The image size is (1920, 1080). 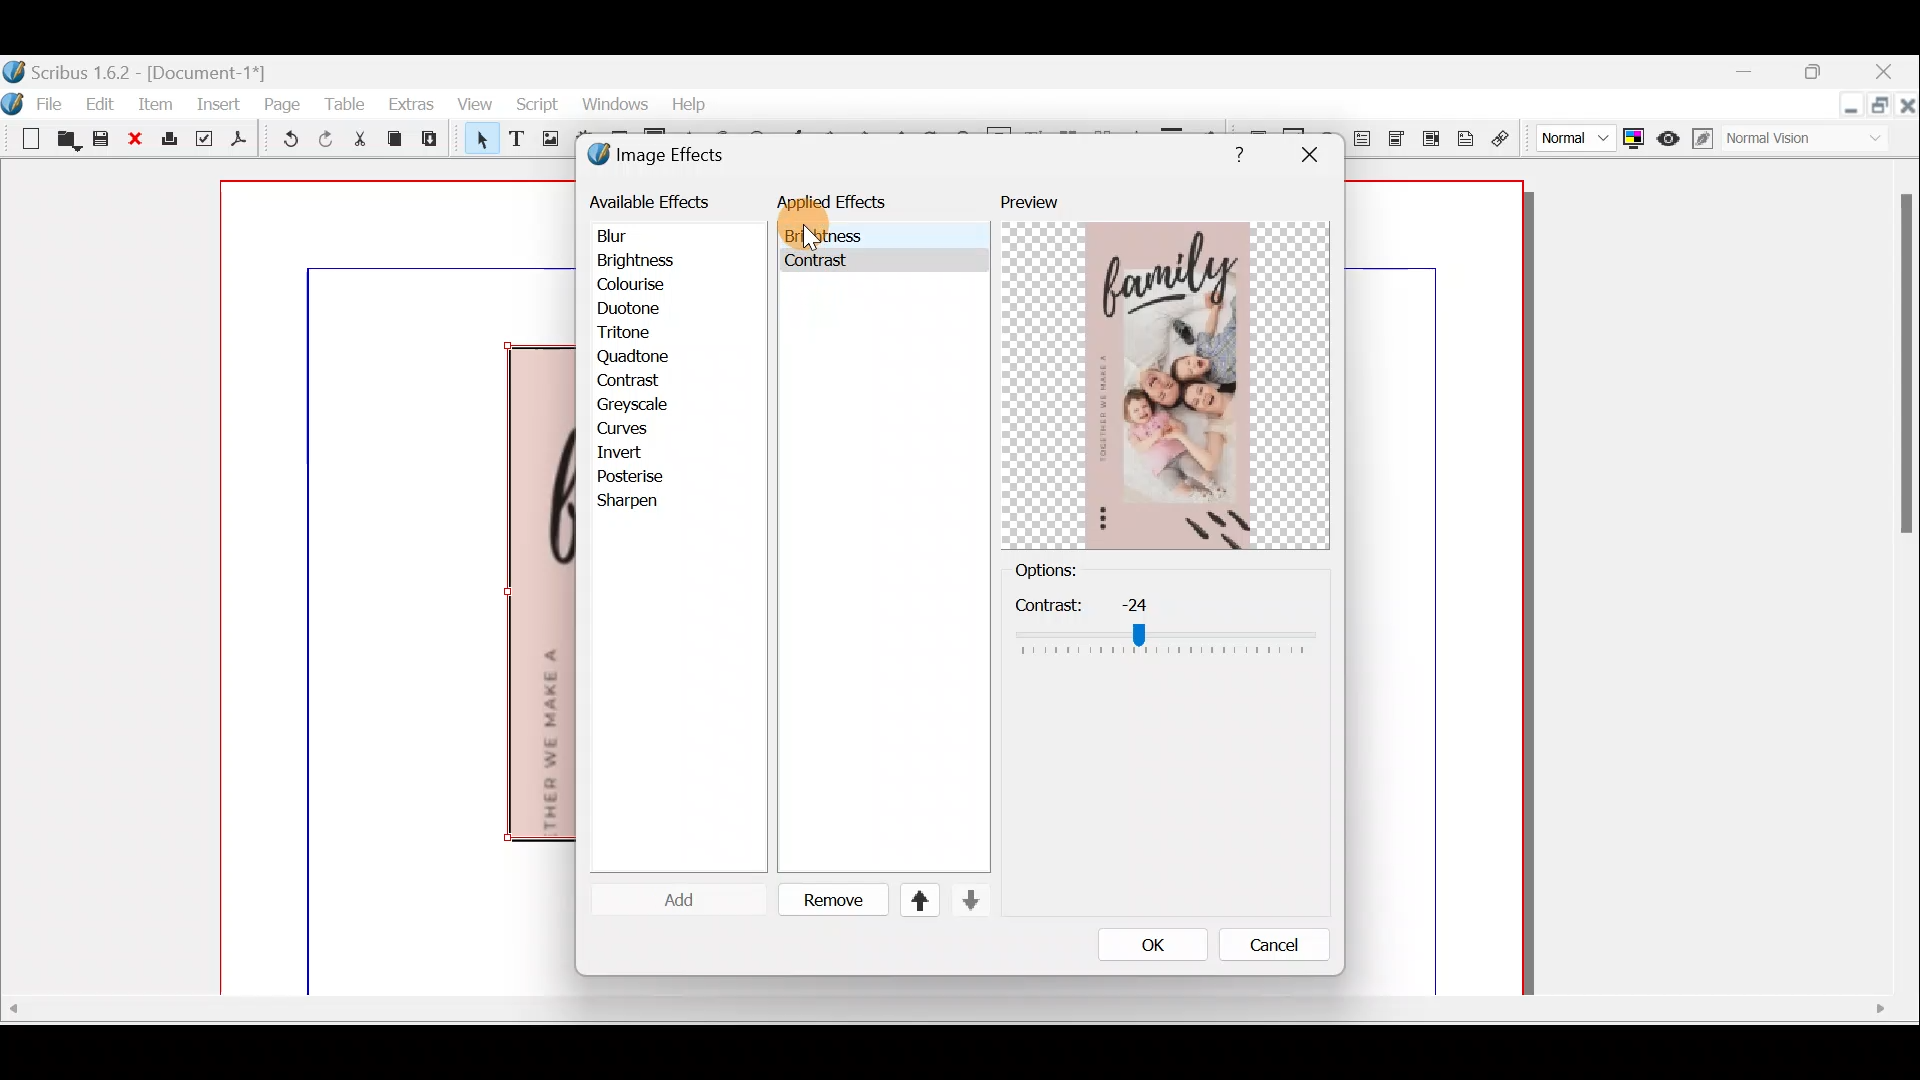 I want to click on brightness, so click(x=821, y=235).